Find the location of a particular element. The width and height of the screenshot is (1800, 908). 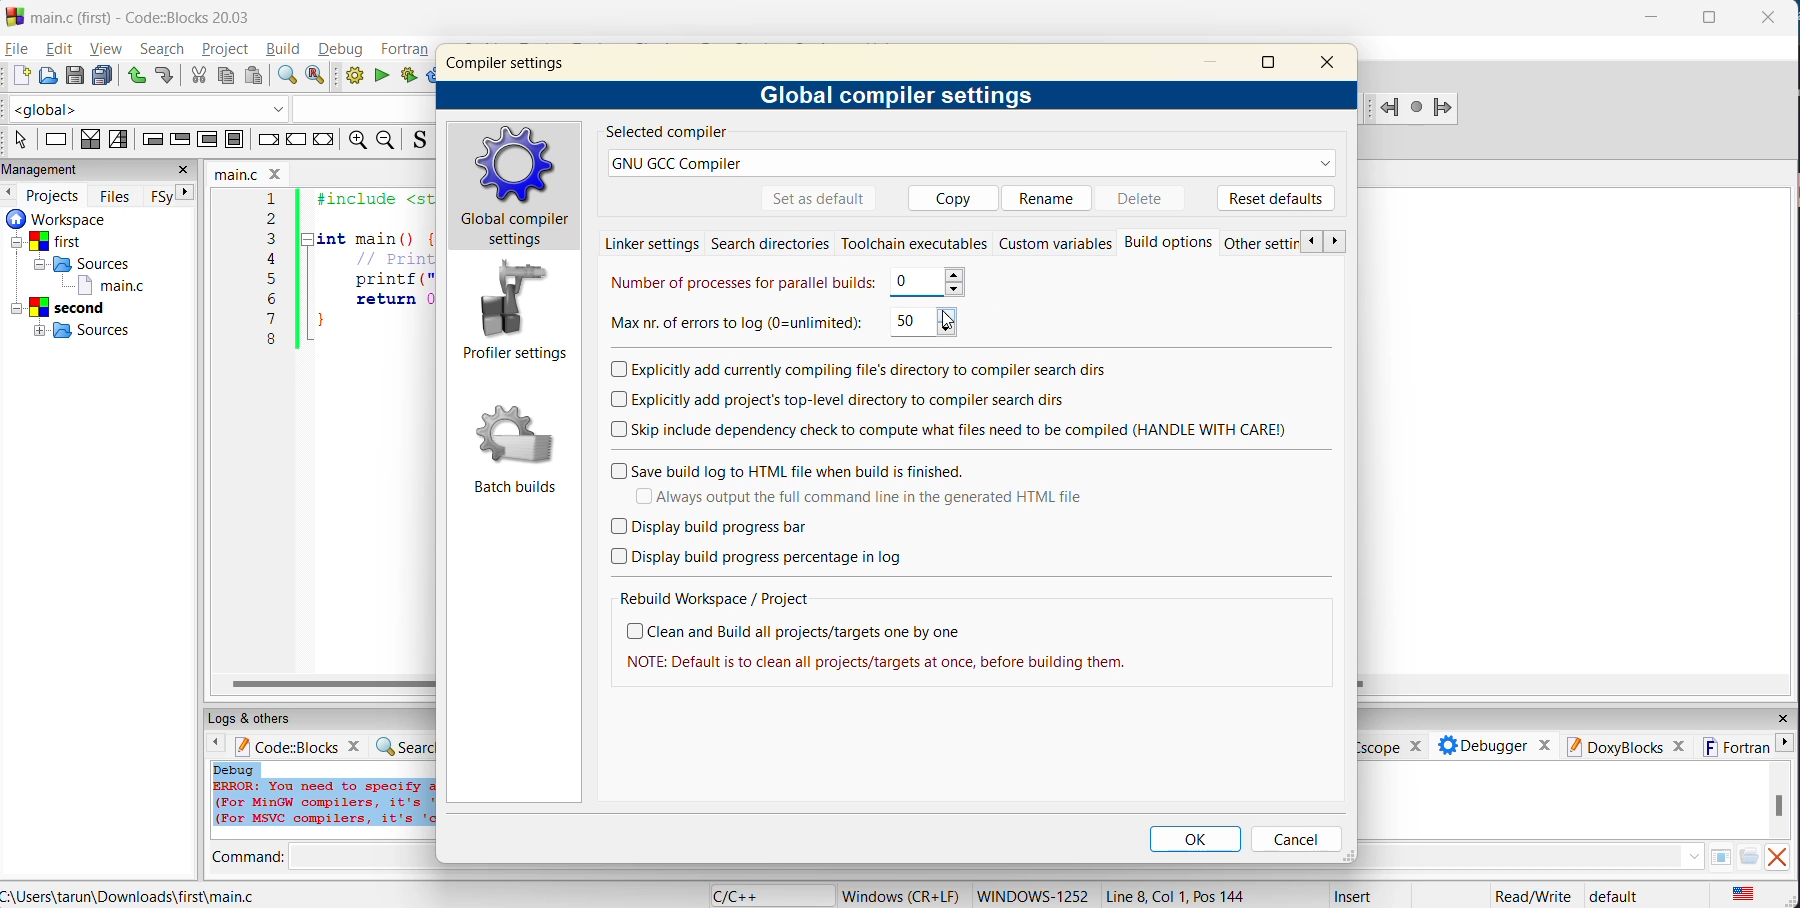

file is located at coordinates (19, 49).